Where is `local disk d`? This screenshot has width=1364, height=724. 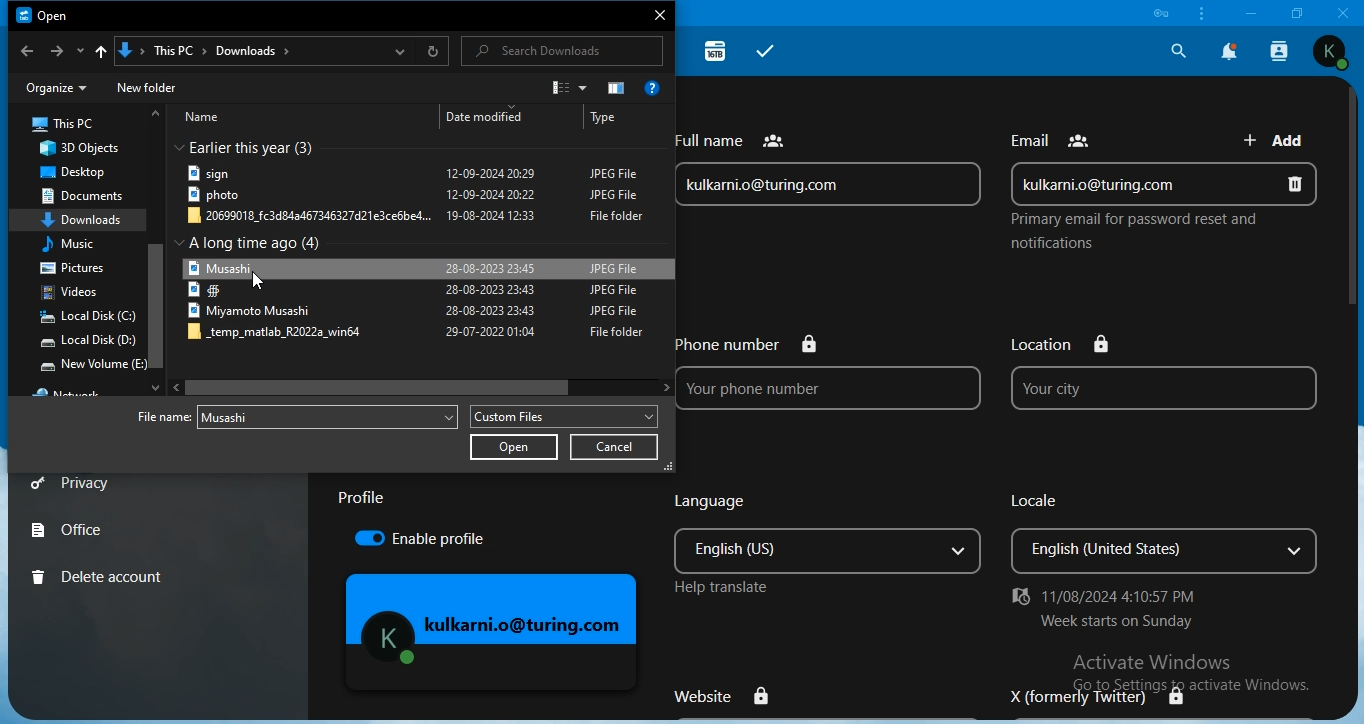 local disk d is located at coordinates (88, 341).